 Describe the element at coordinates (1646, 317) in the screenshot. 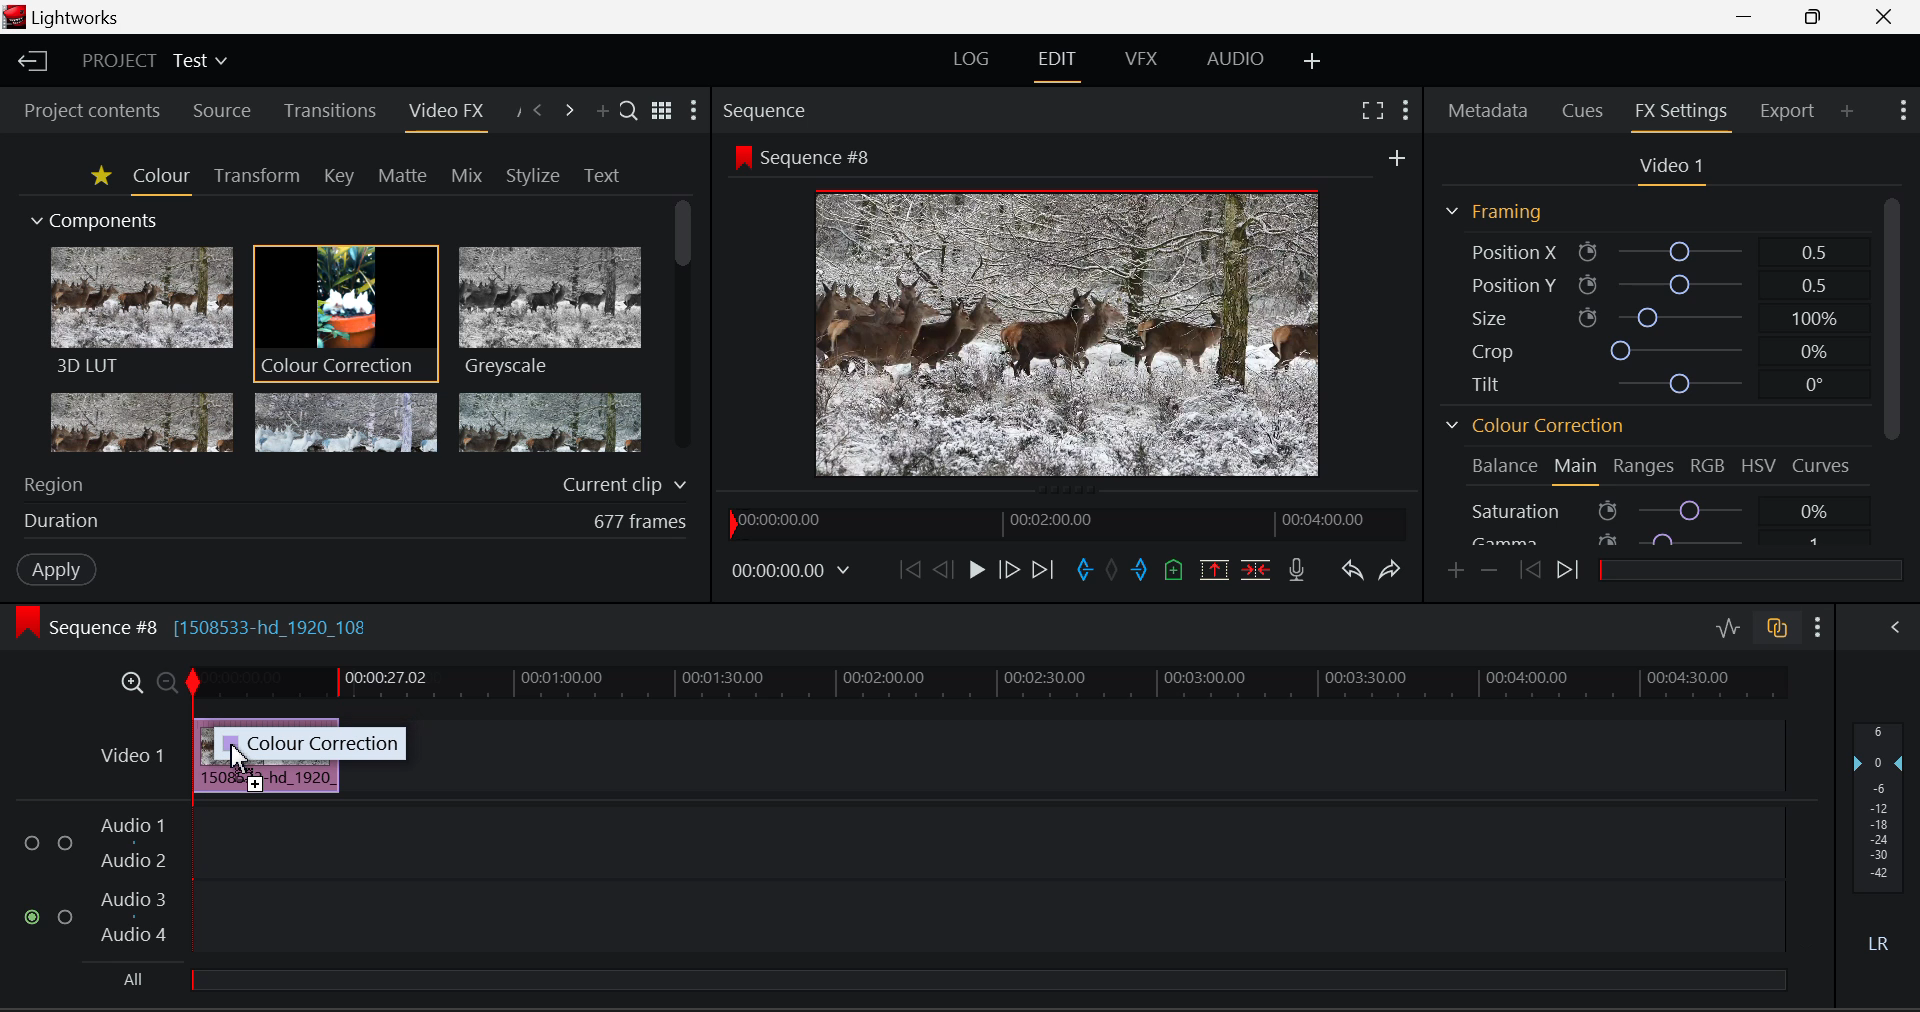

I see `Size` at that location.